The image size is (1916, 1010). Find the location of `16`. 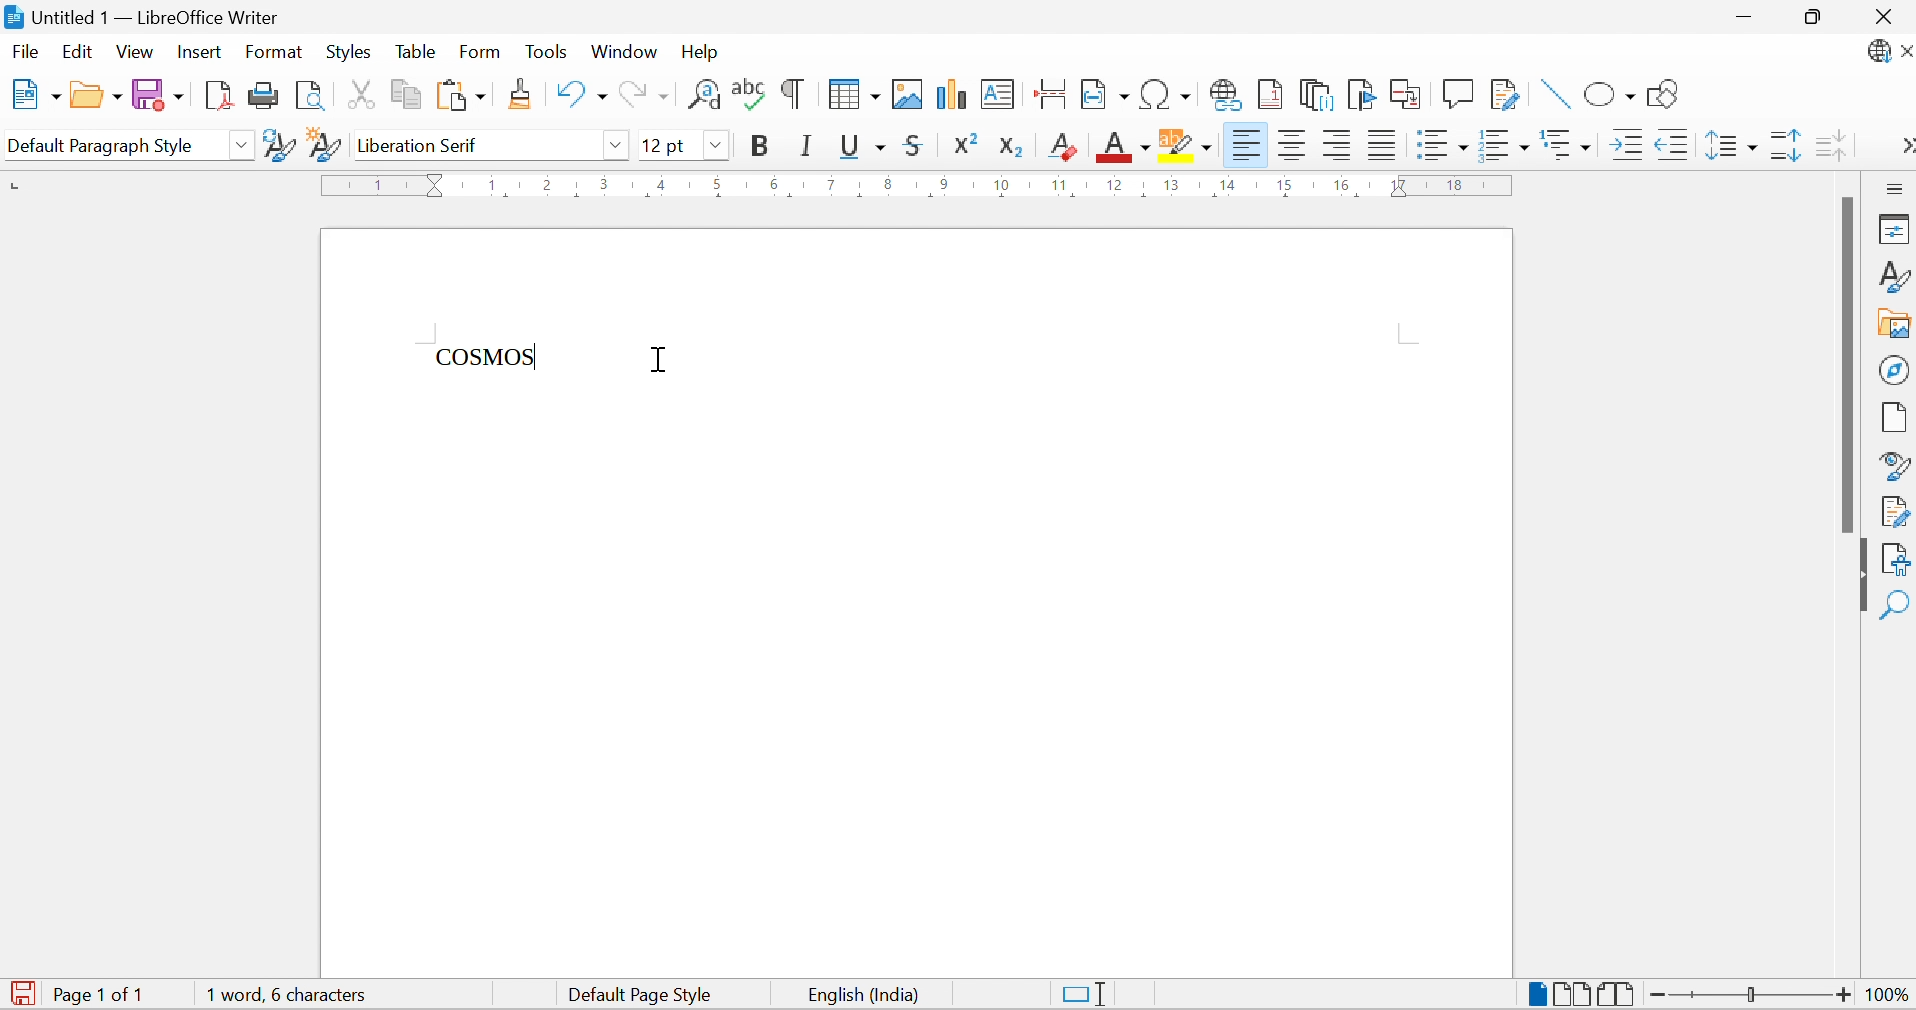

16 is located at coordinates (1340, 186).